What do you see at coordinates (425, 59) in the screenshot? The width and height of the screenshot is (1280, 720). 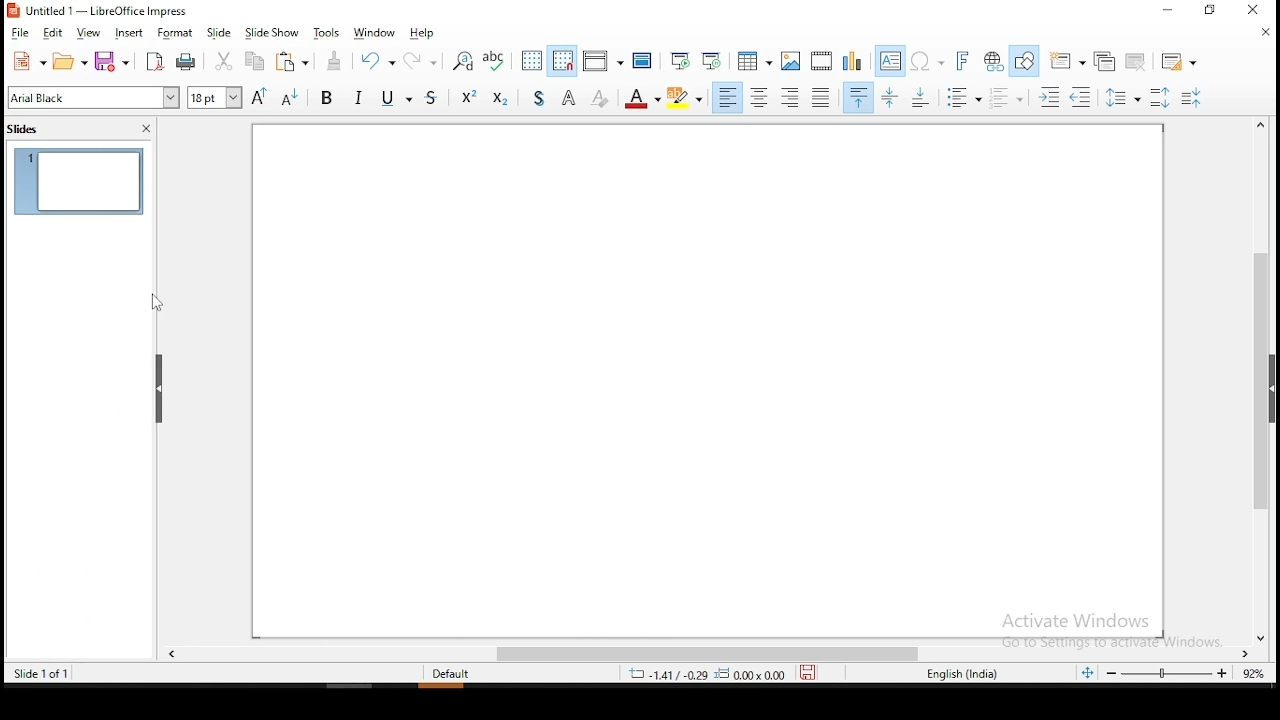 I see `redo` at bounding box center [425, 59].